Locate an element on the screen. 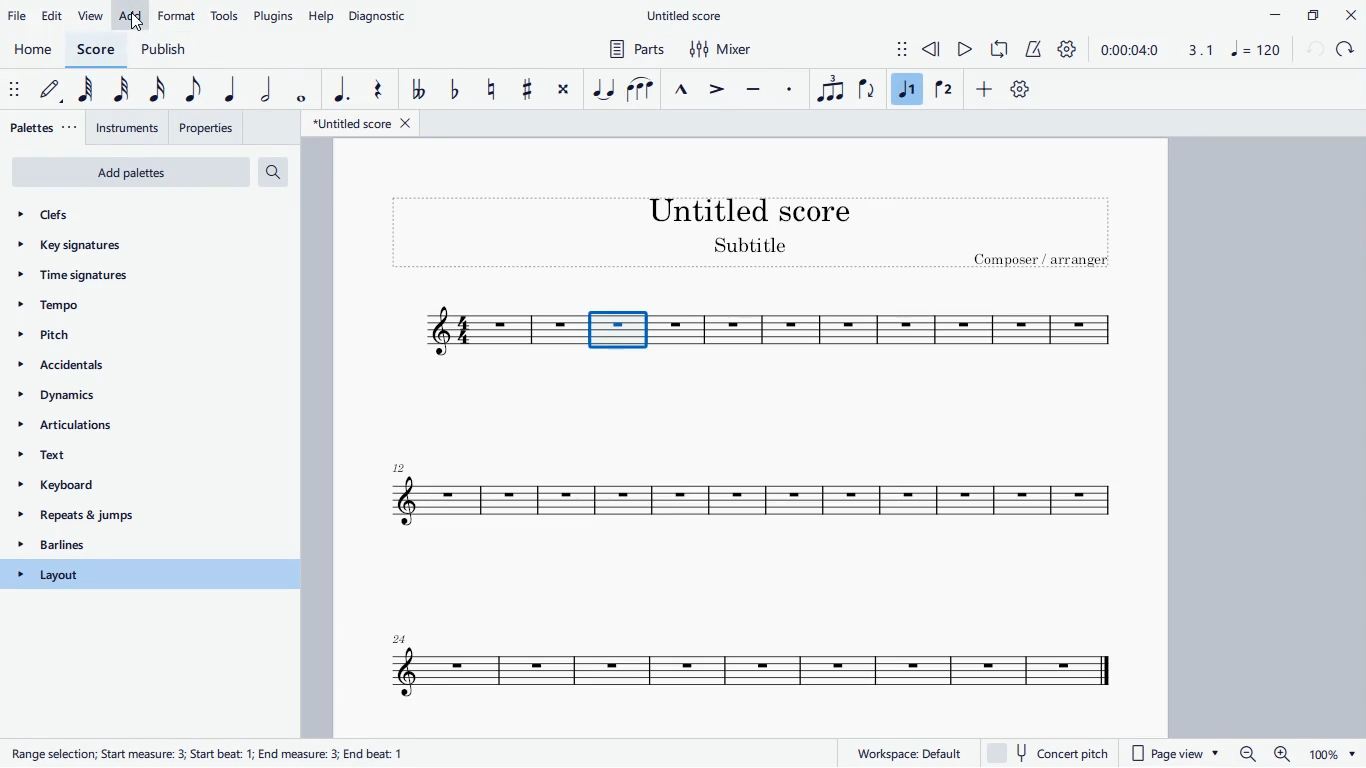 This screenshot has width=1366, height=768. toggle double flat is located at coordinates (417, 91).